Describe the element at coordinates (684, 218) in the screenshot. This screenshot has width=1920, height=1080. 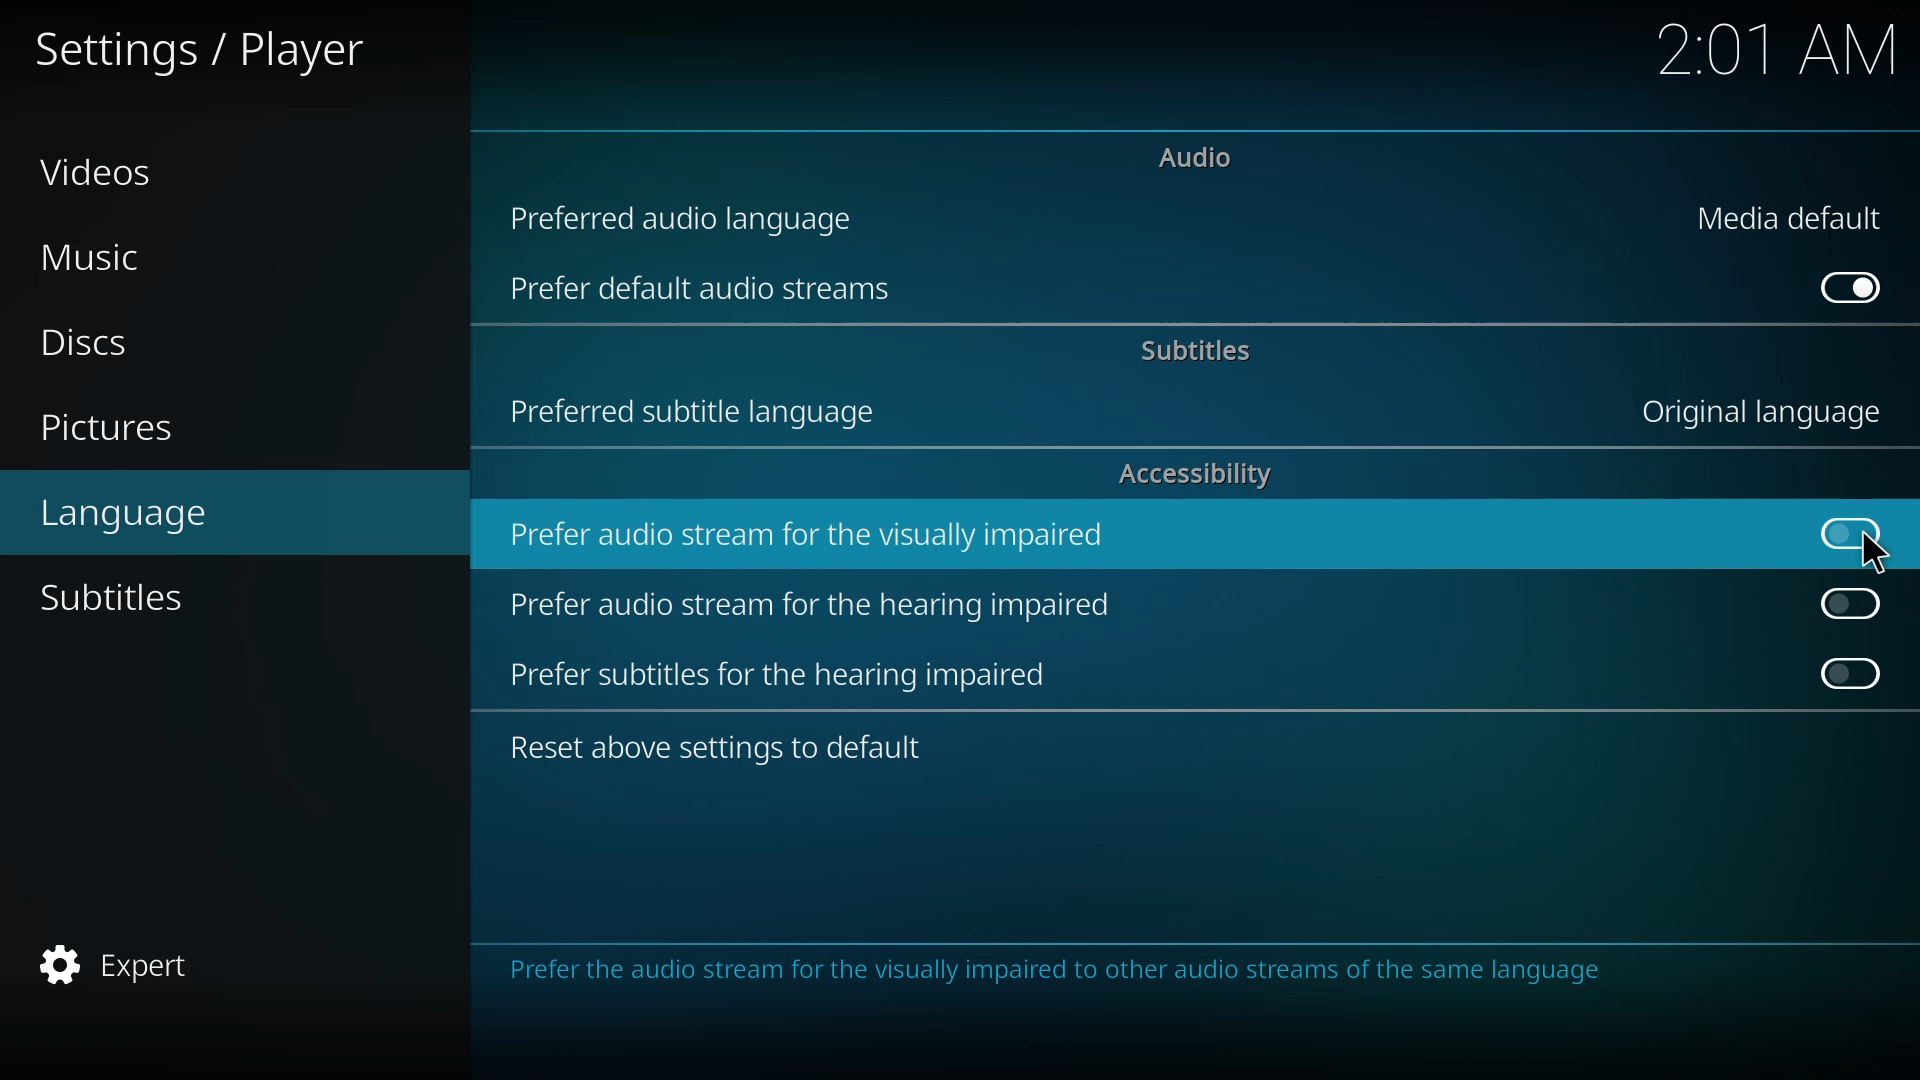
I see `preferred audio language` at that location.